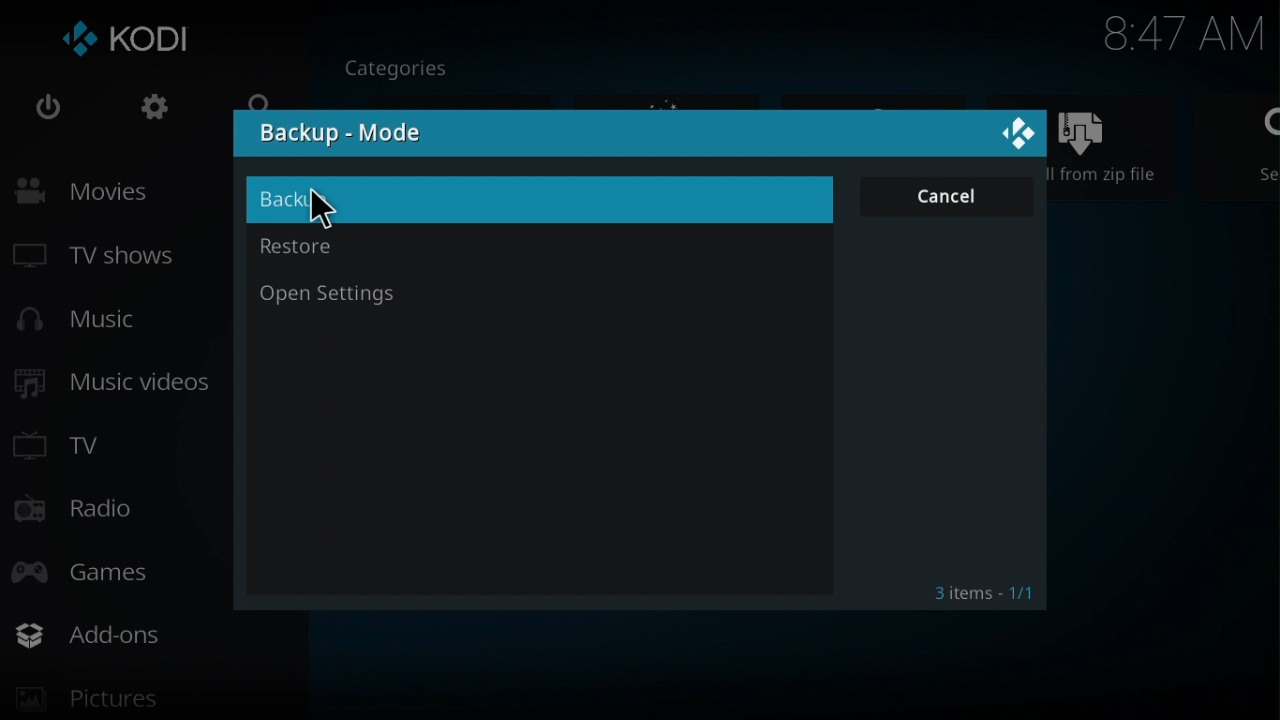 This screenshot has height=720, width=1280. What do you see at coordinates (146, 703) in the screenshot?
I see `pictures` at bounding box center [146, 703].